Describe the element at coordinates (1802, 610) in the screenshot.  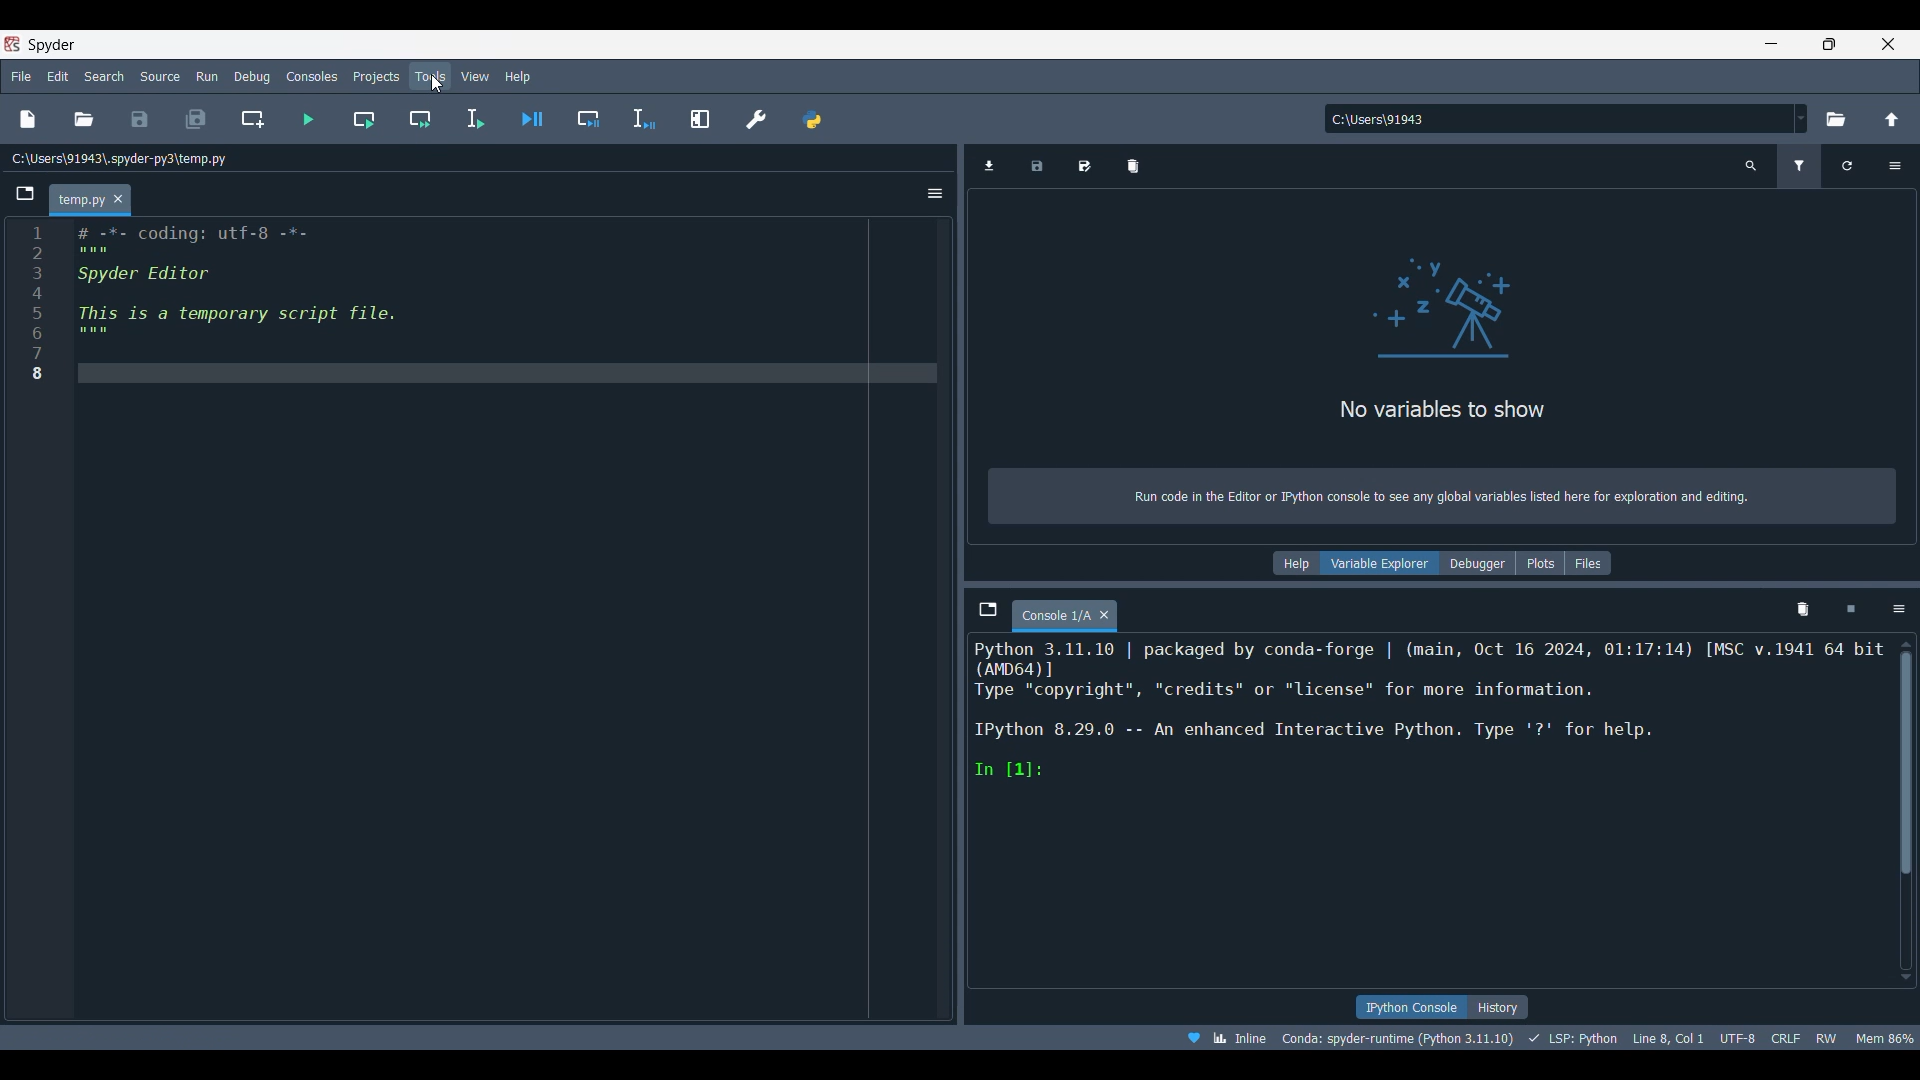
I see `Remove all variables from namespace` at that location.